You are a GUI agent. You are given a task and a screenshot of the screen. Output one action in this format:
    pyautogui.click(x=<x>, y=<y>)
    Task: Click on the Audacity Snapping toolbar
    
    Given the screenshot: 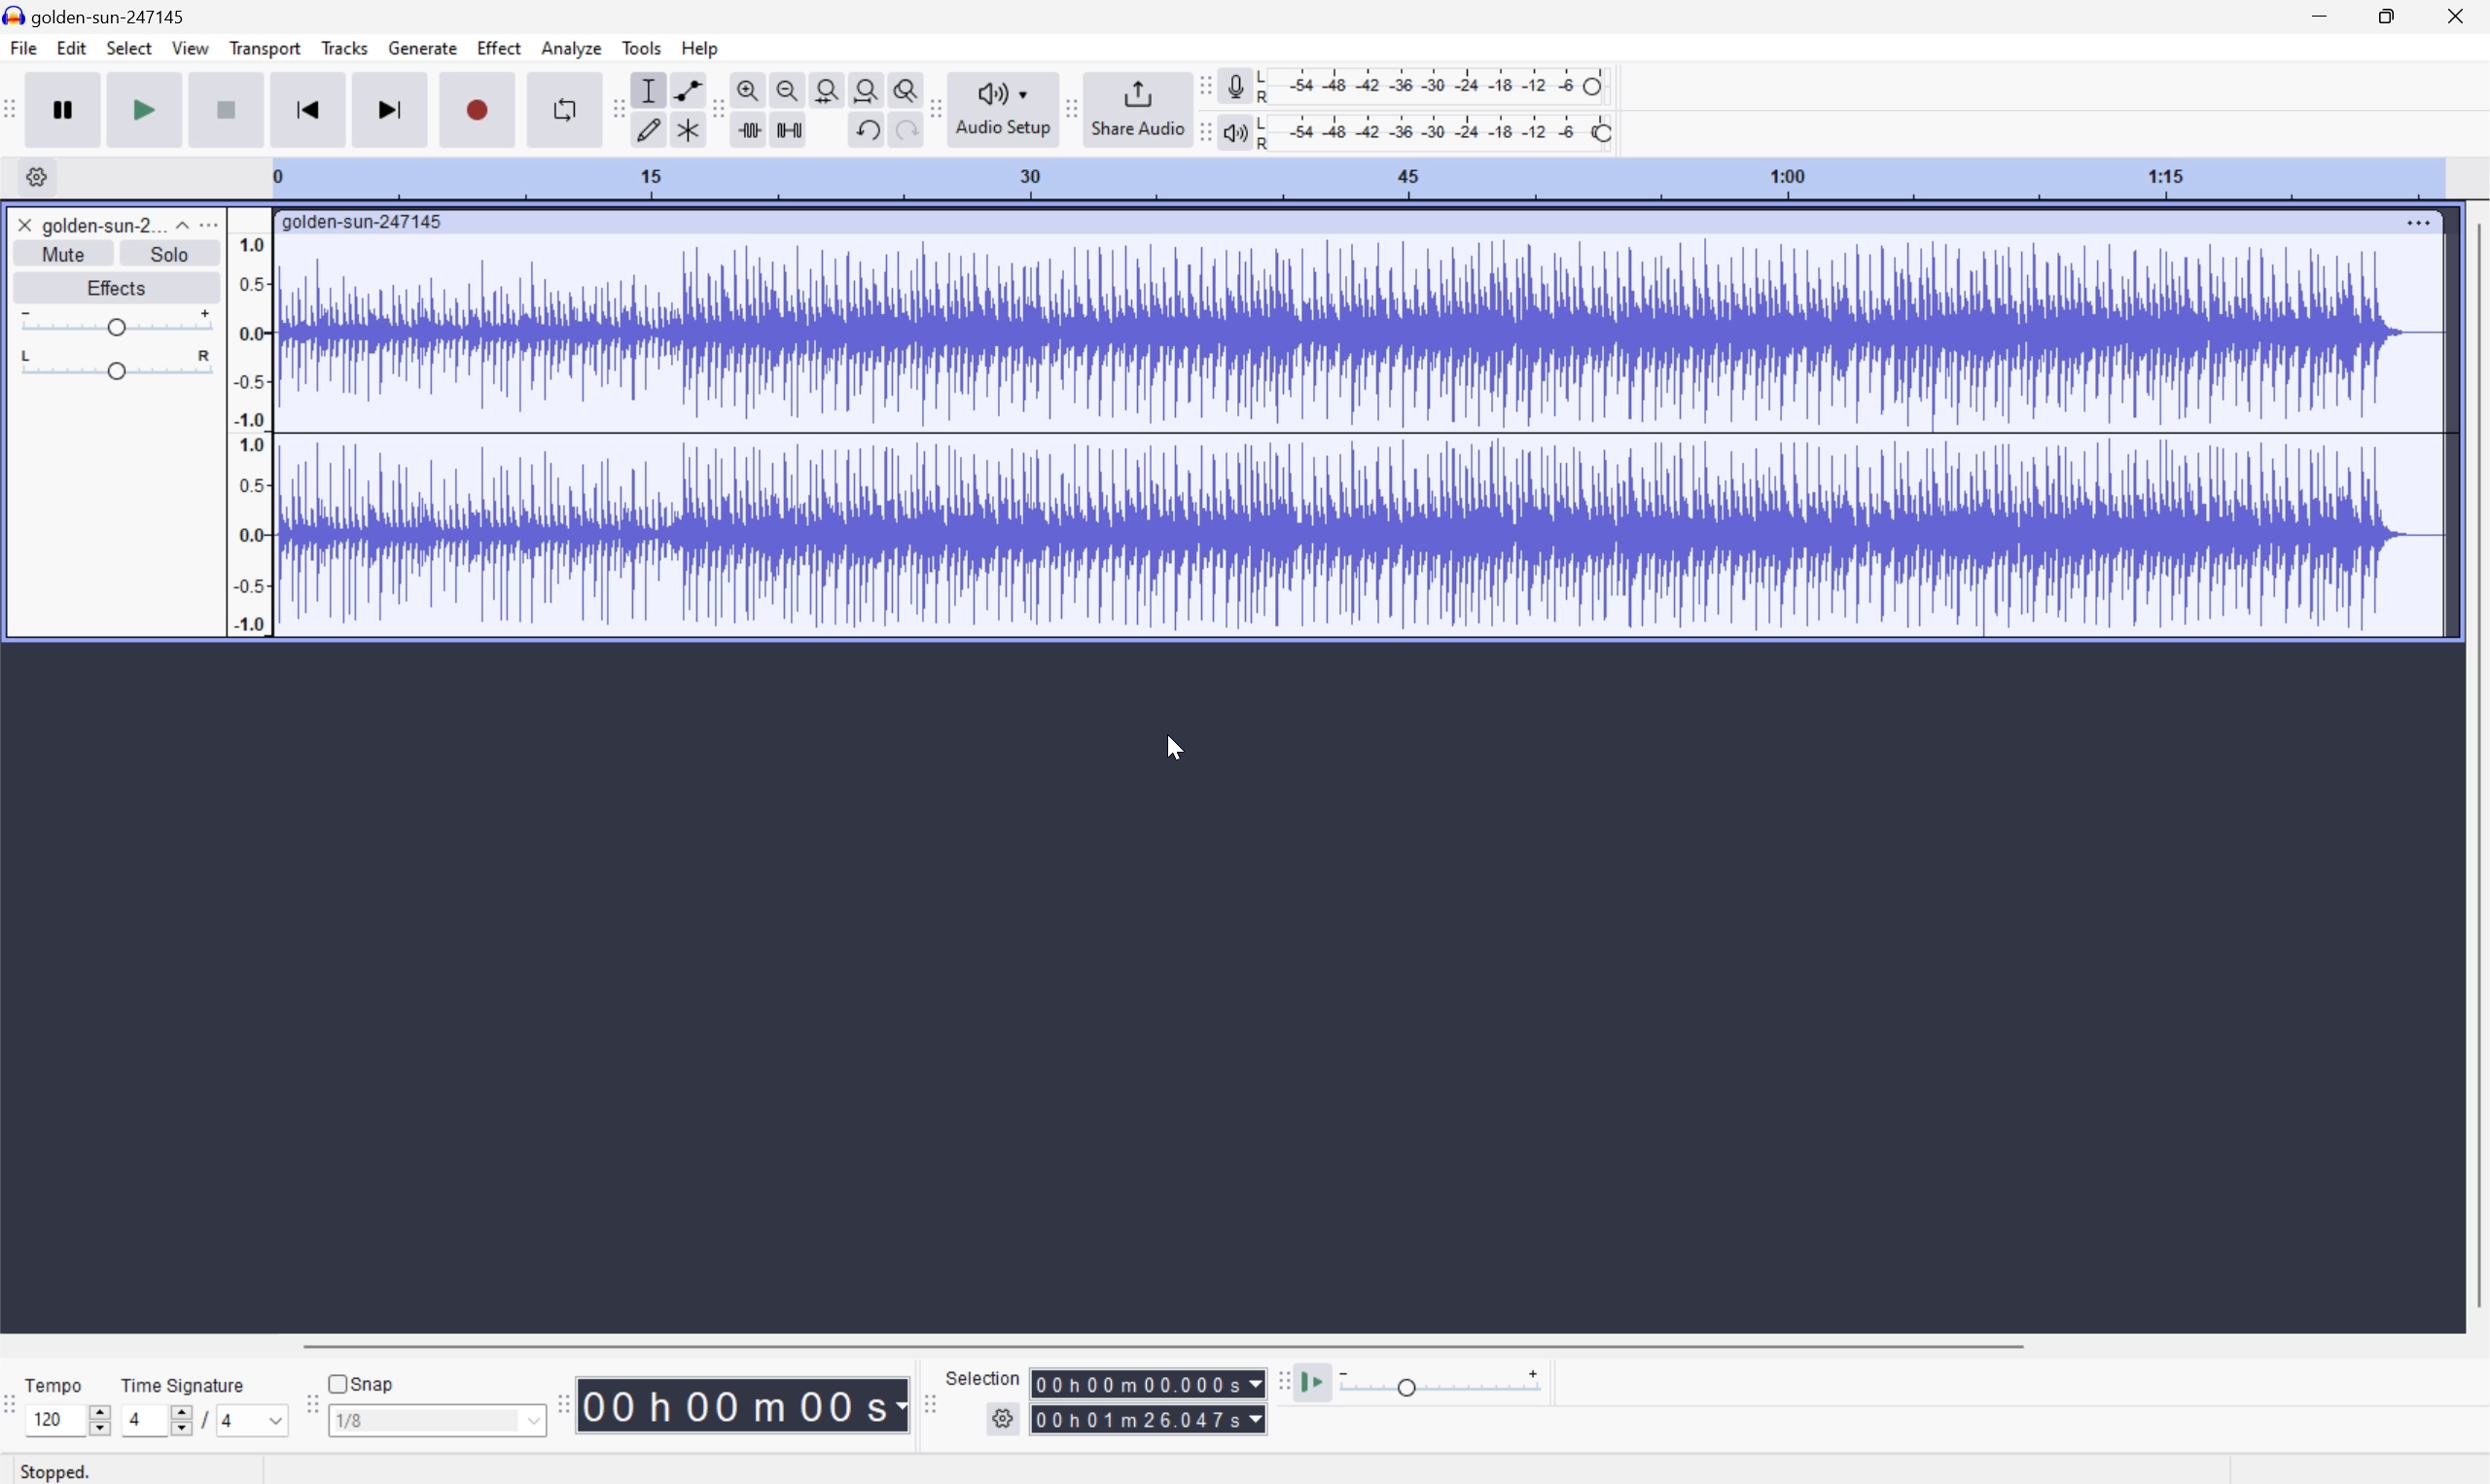 What is the action you would take?
    pyautogui.click(x=310, y=1407)
    